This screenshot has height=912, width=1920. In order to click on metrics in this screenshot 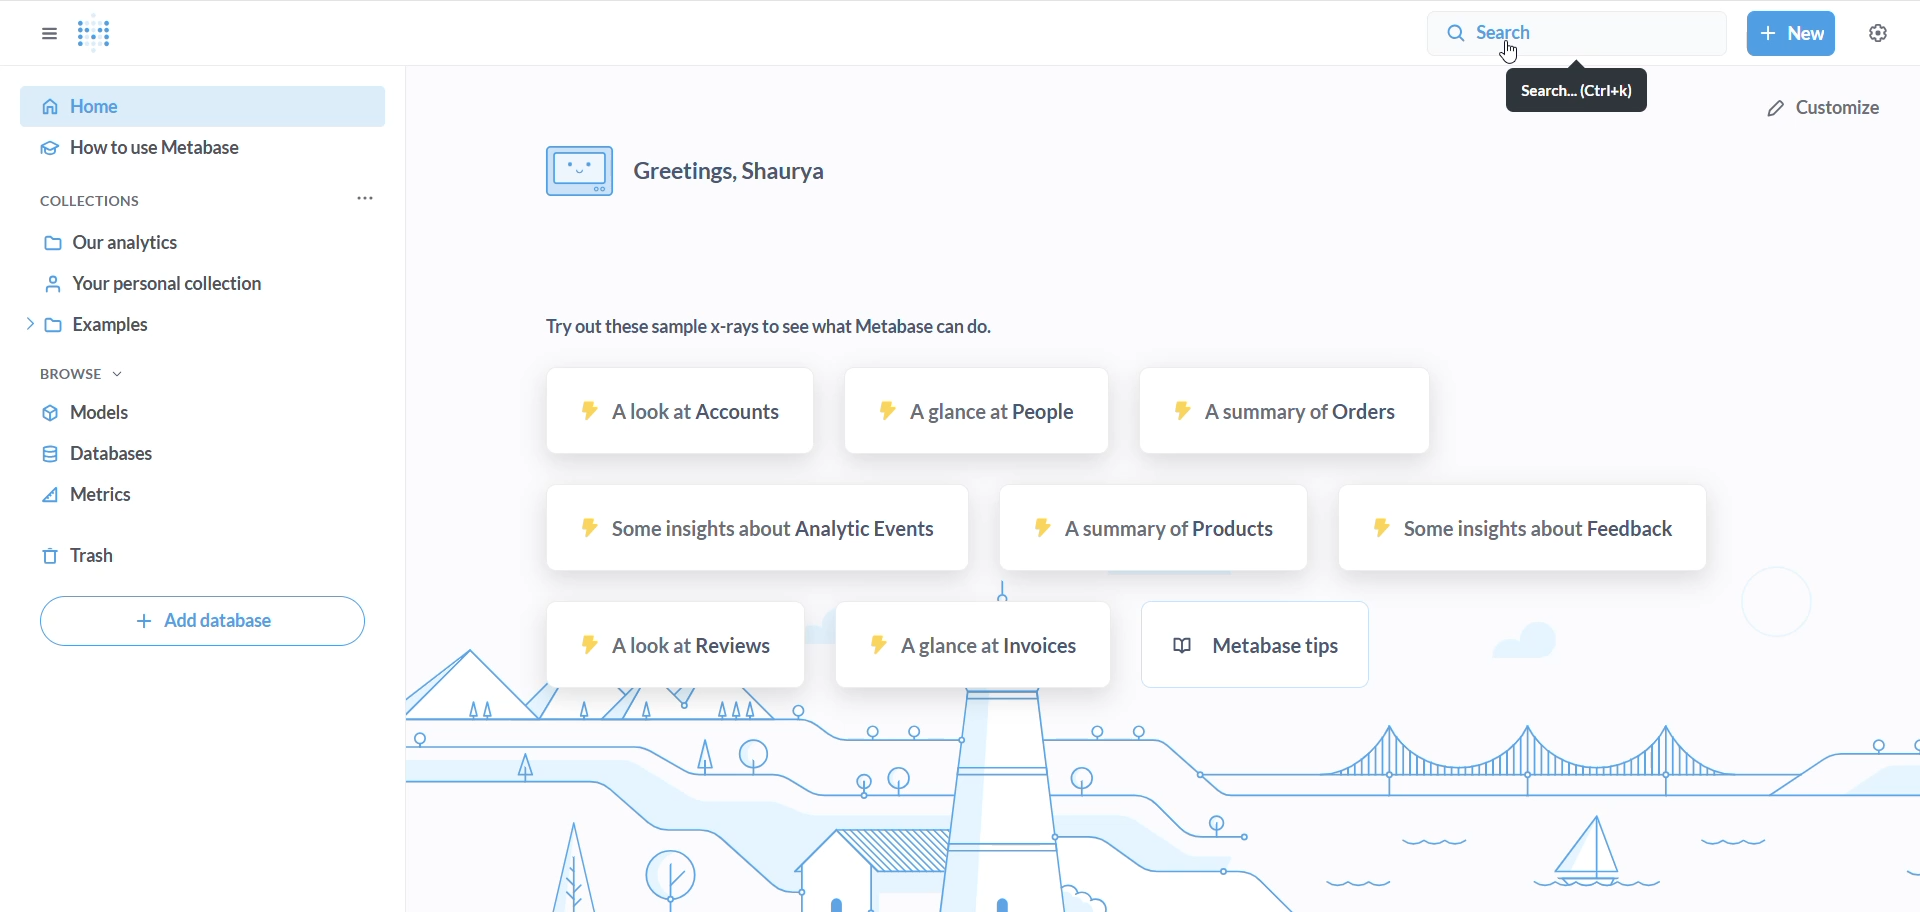, I will do `click(124, 497)`.